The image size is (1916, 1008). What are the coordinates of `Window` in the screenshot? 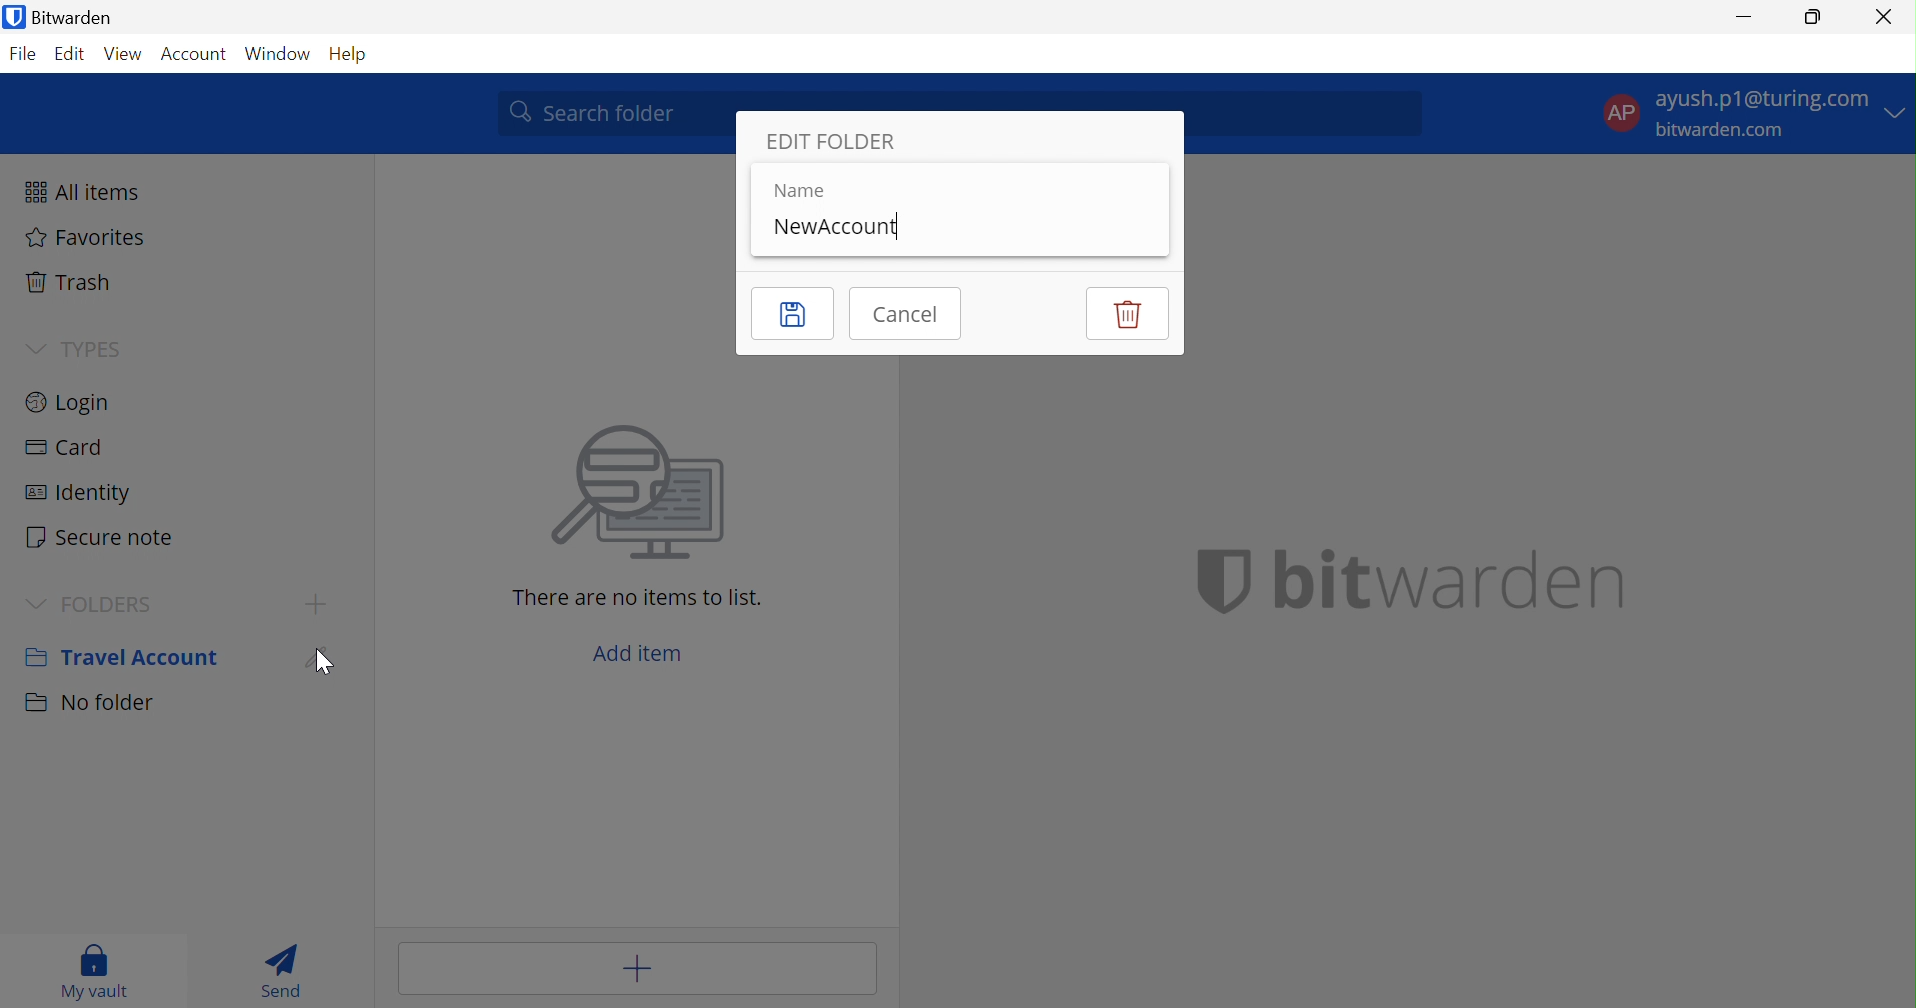 It's located at (278, 52).